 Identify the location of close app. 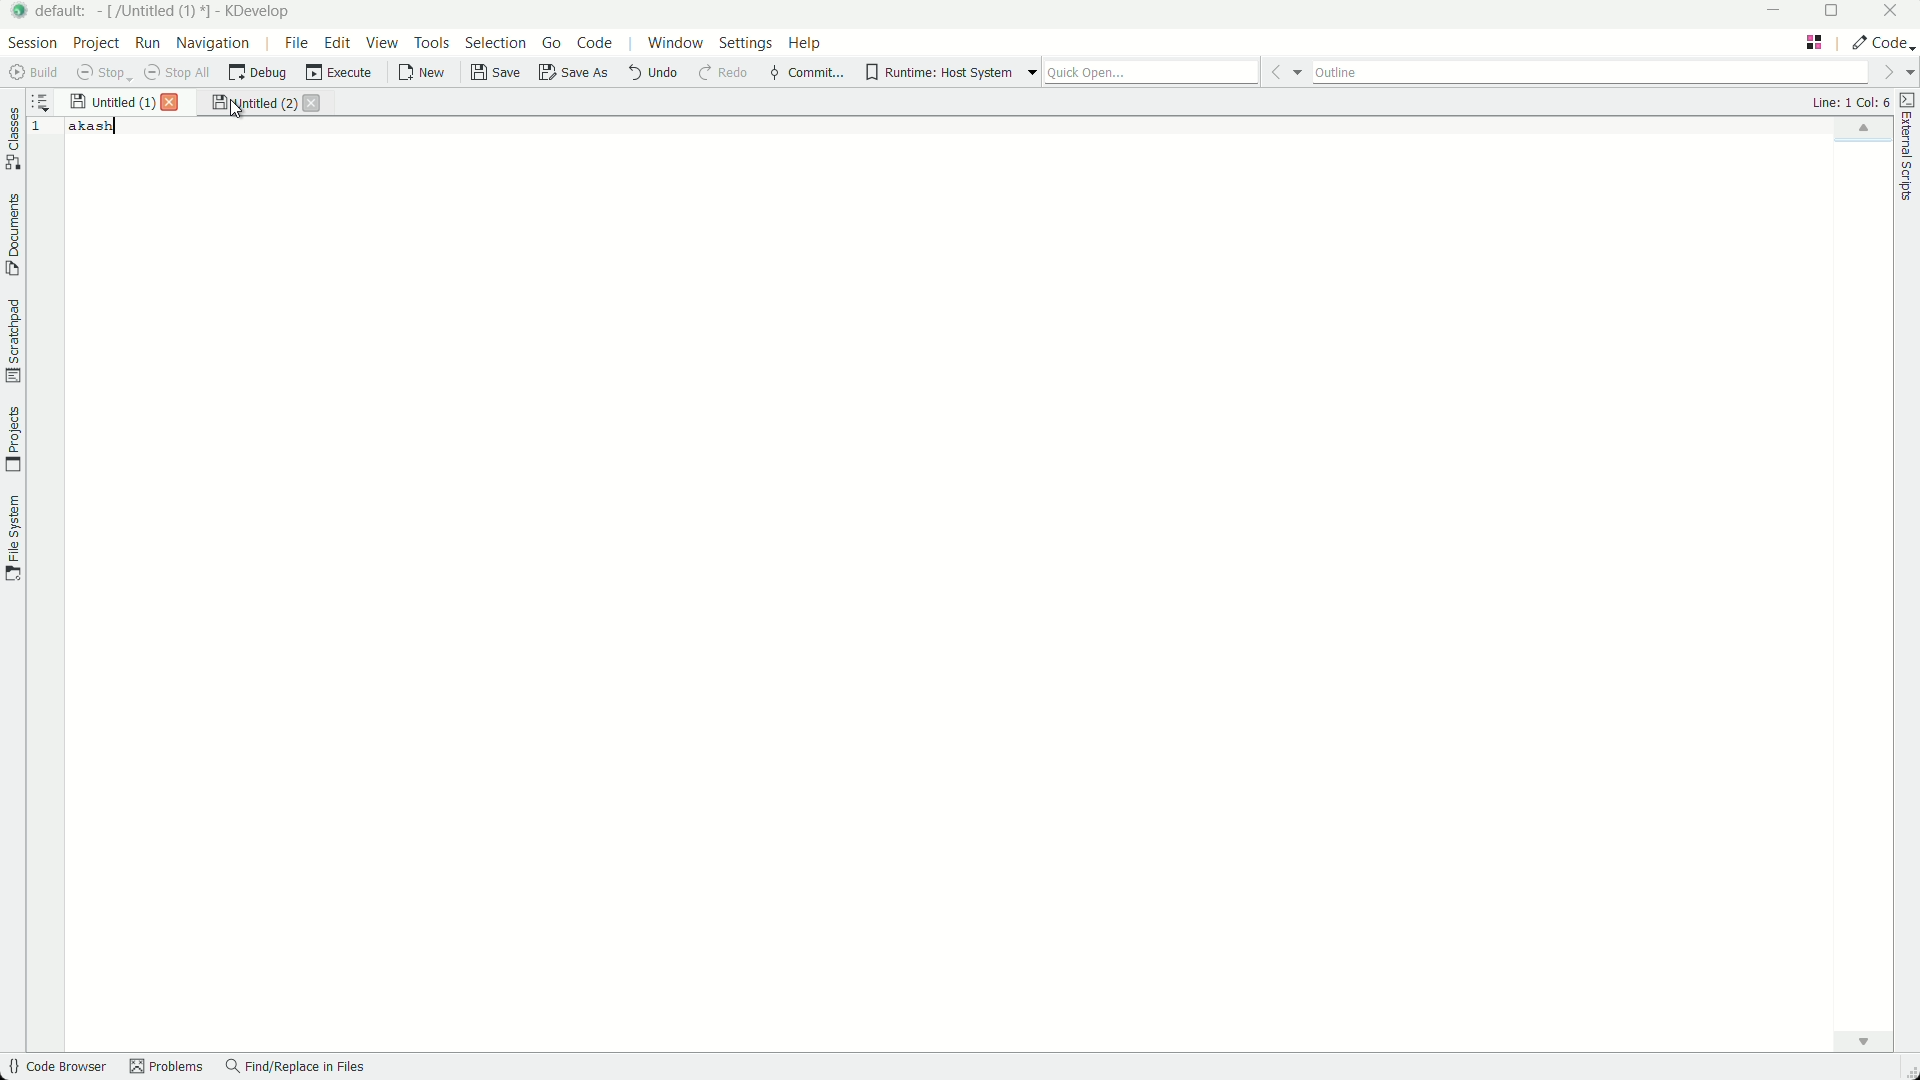
(1895, 14).